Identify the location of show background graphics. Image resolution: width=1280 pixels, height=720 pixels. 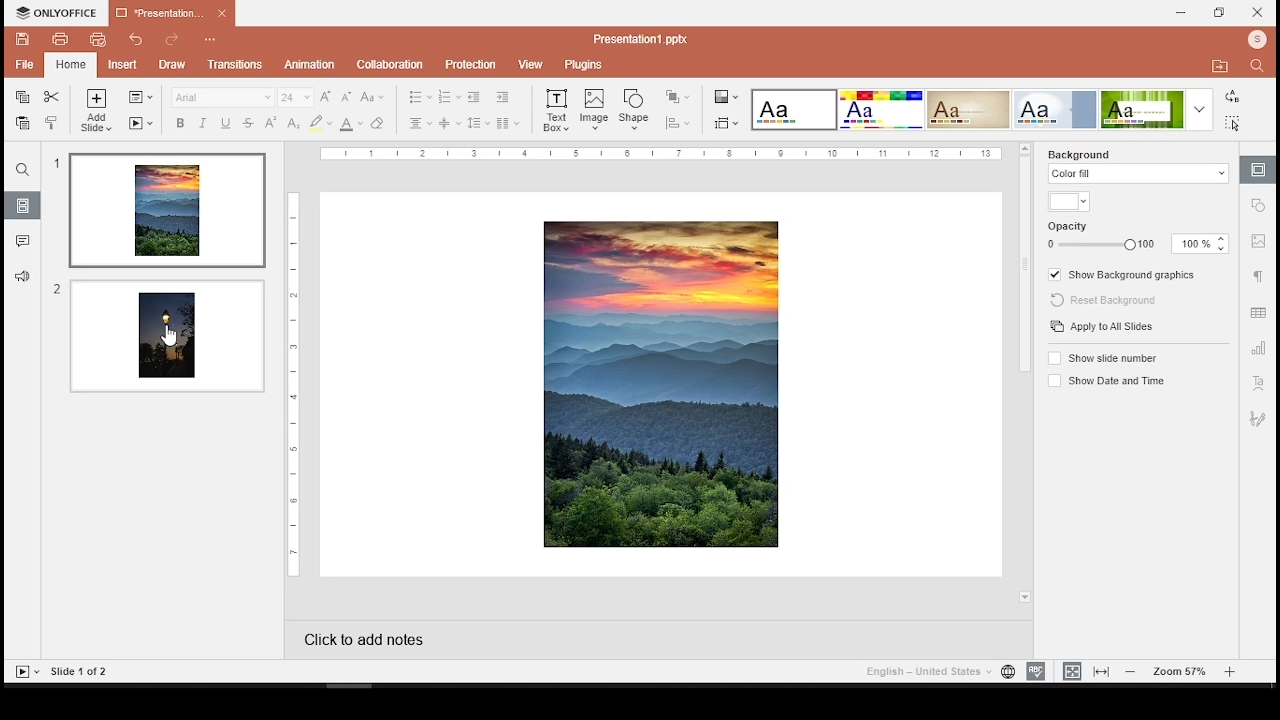
(1125, 274).